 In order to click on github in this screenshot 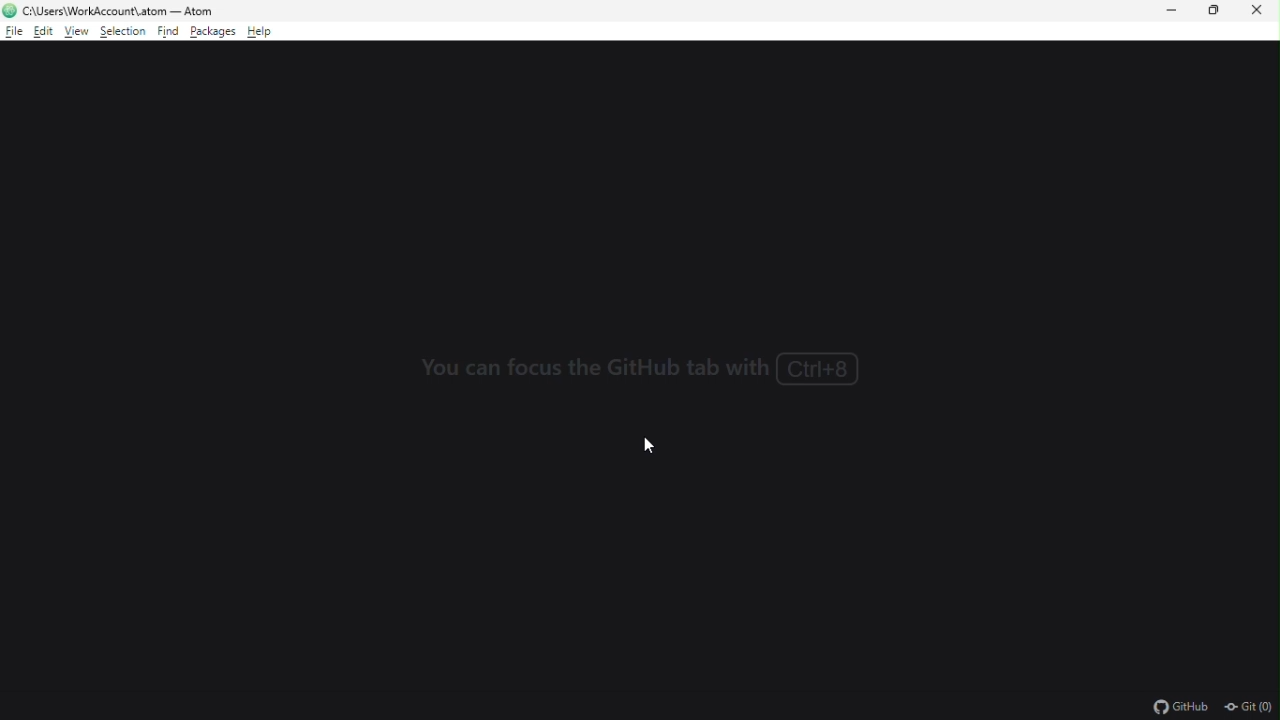, I will do `click(1173, 705)`.